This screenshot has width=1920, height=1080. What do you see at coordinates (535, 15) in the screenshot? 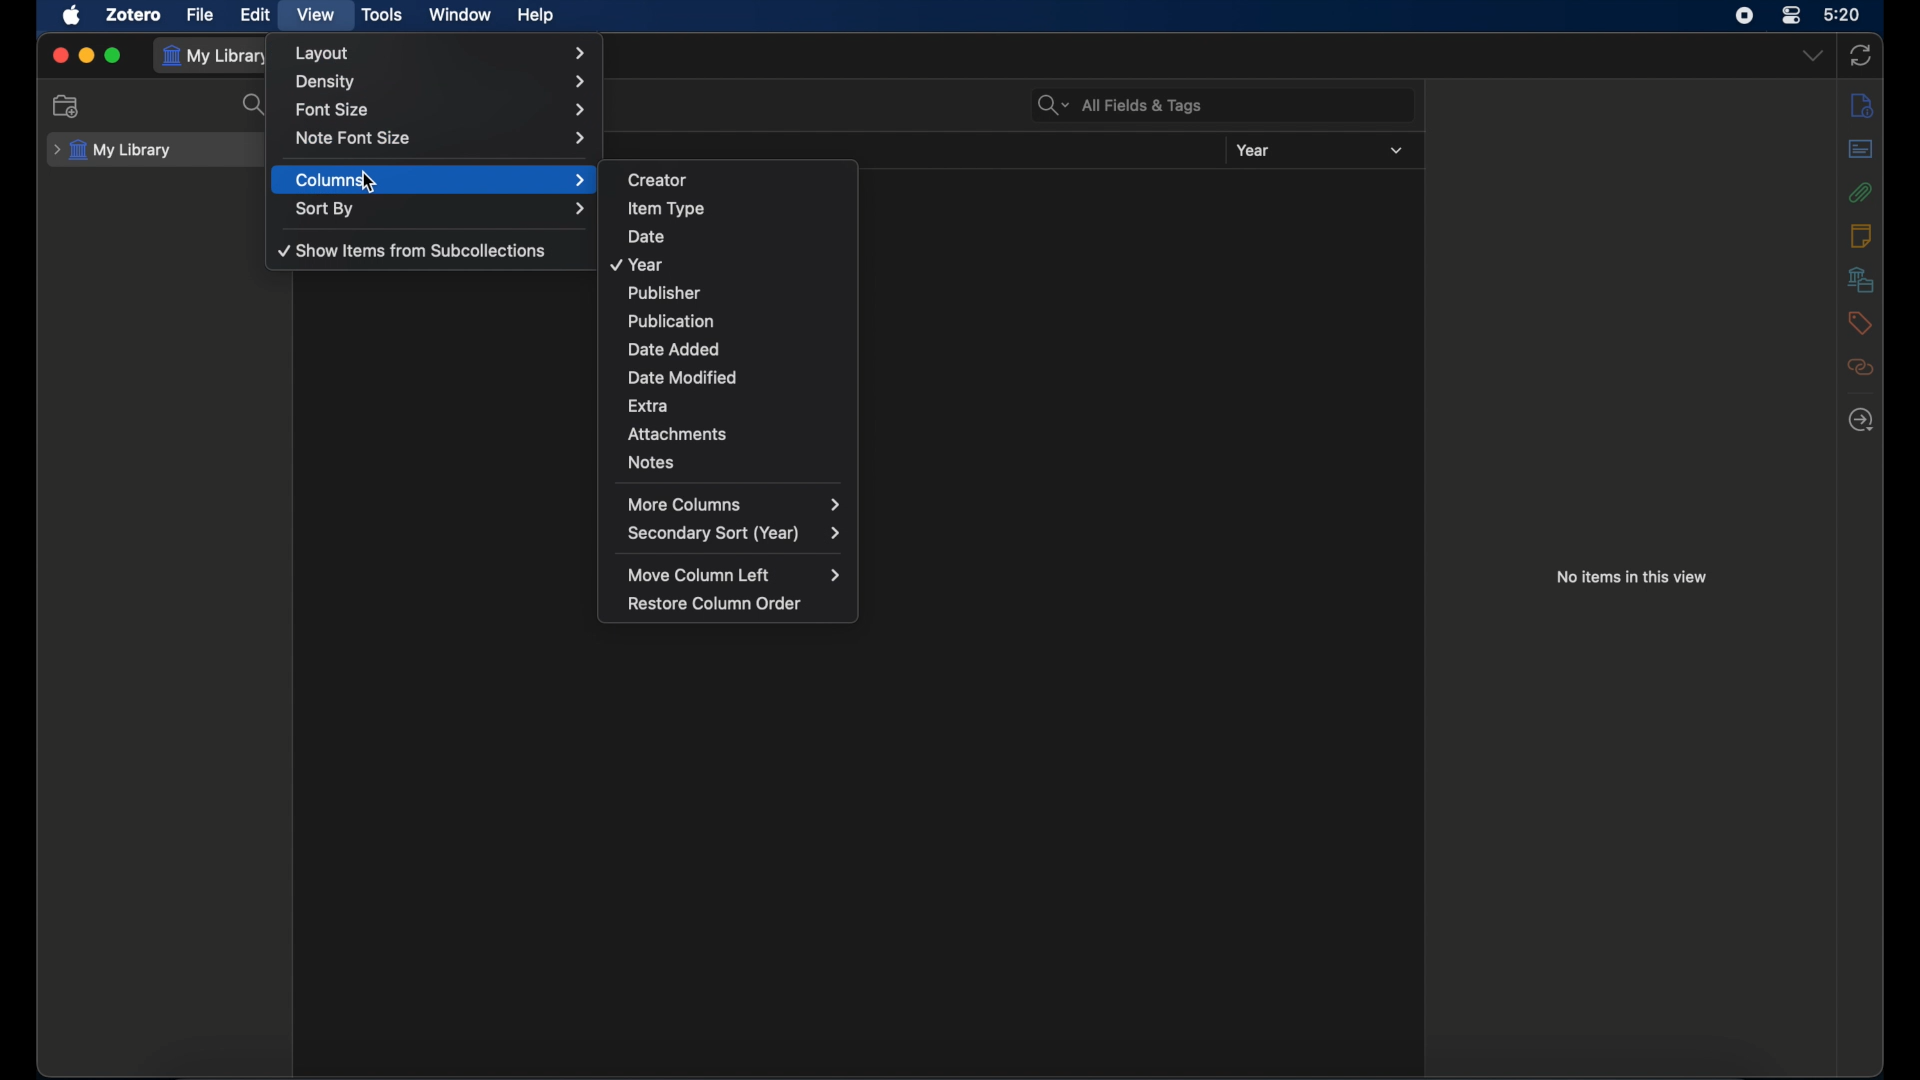
I see `help` at bounding box center [535, 15].